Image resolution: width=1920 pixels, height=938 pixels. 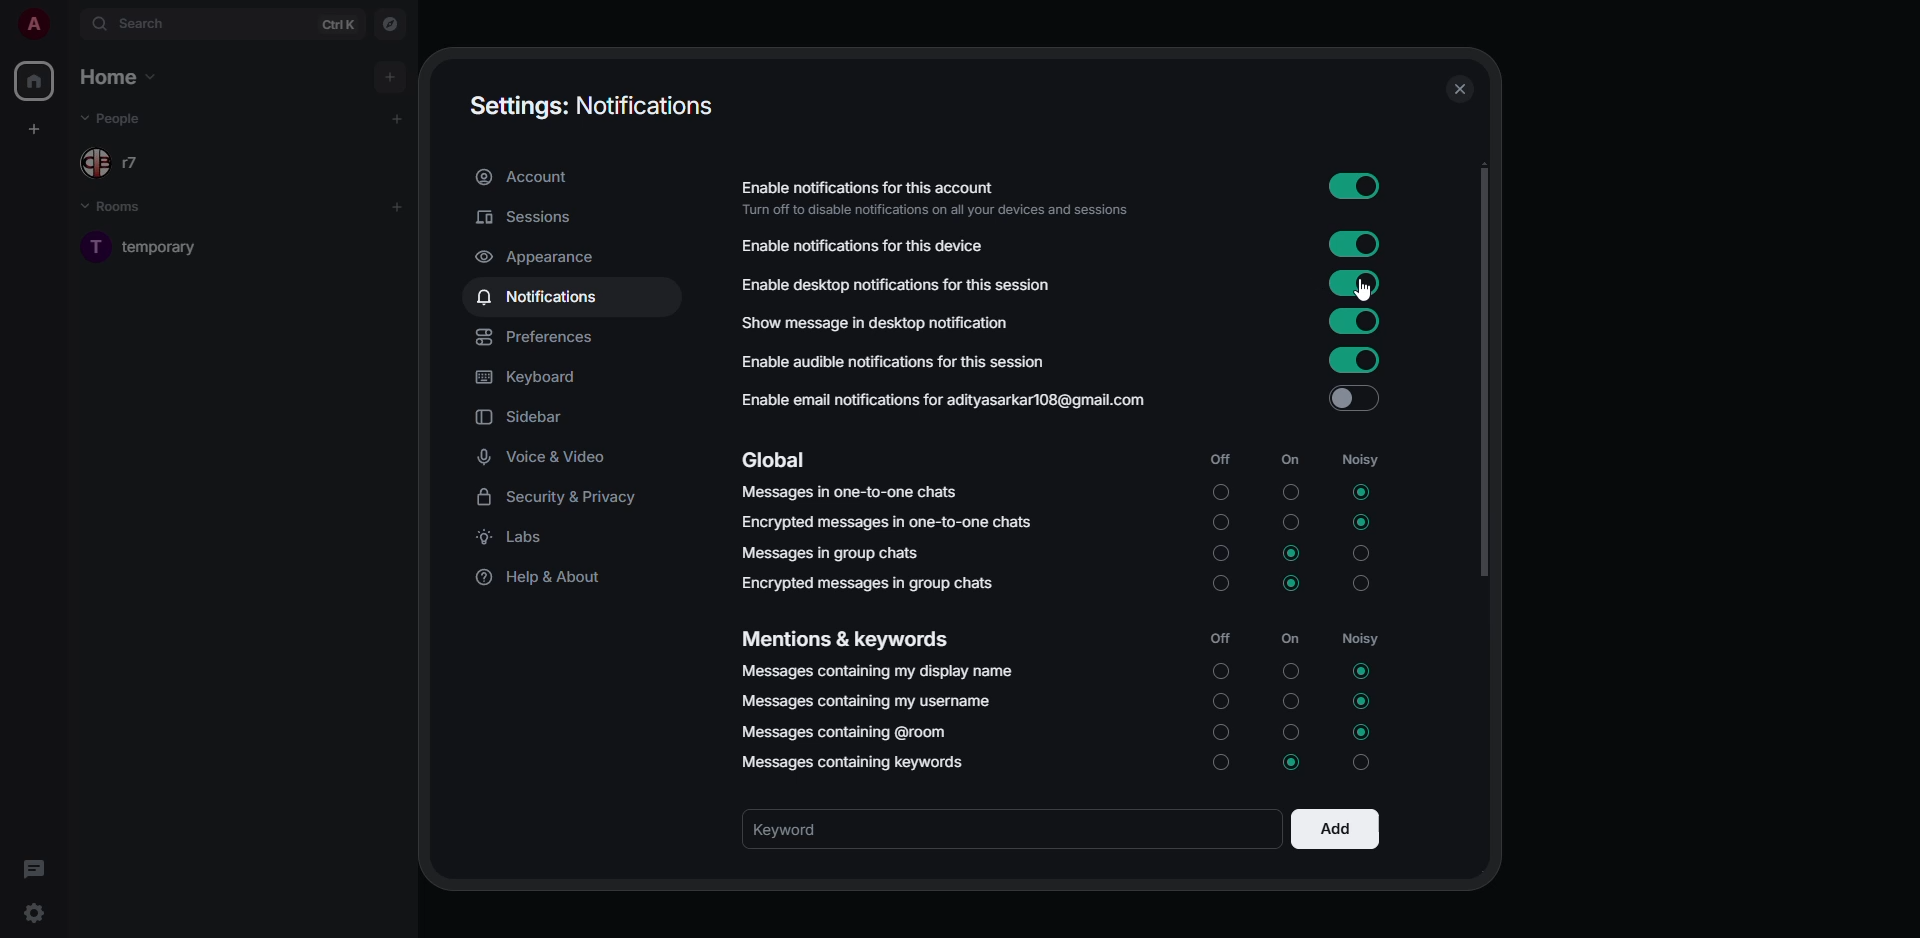 I want to click on create space, so click(x=38, y=125).